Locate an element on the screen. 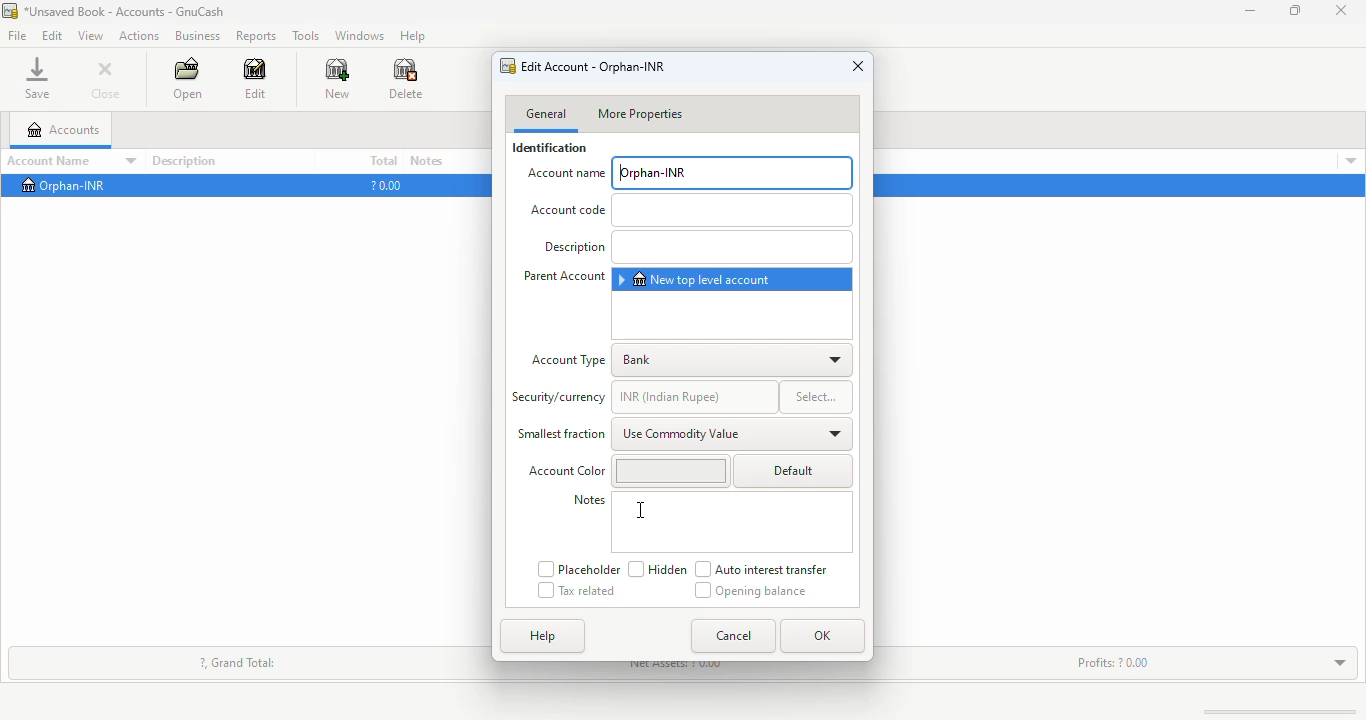  account name is located at coordinates (73, 161).